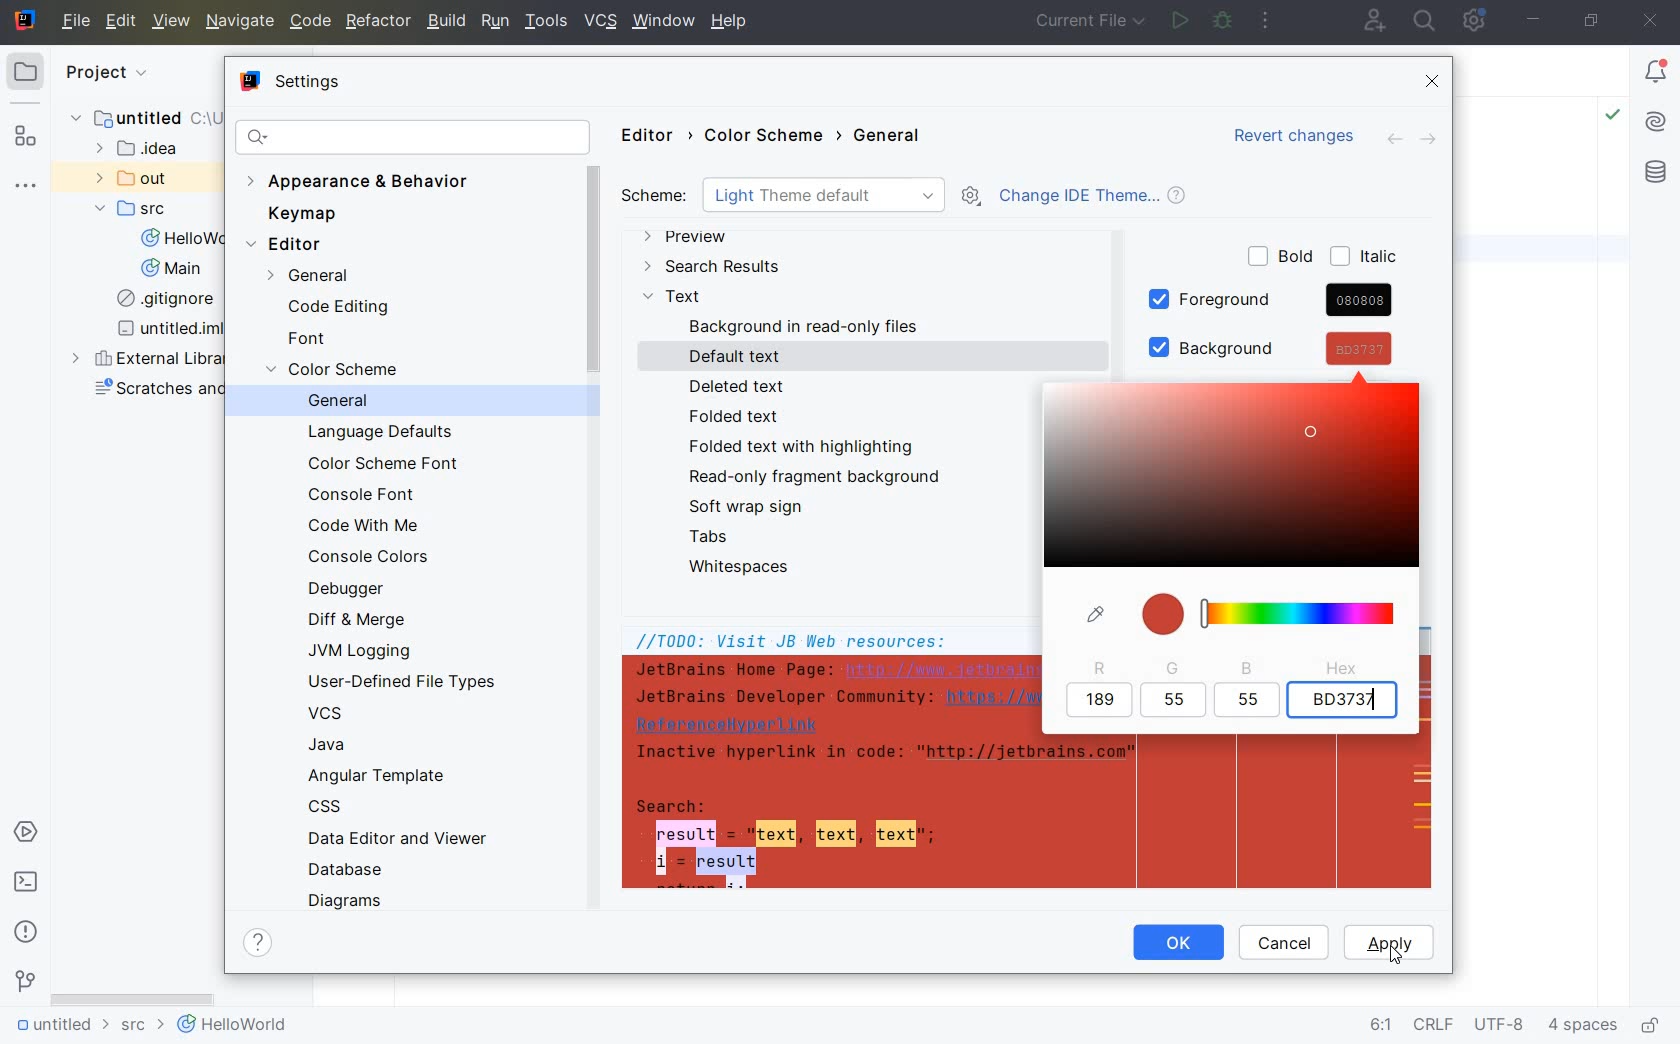  I want to click on cursor, so click(1363, 350).